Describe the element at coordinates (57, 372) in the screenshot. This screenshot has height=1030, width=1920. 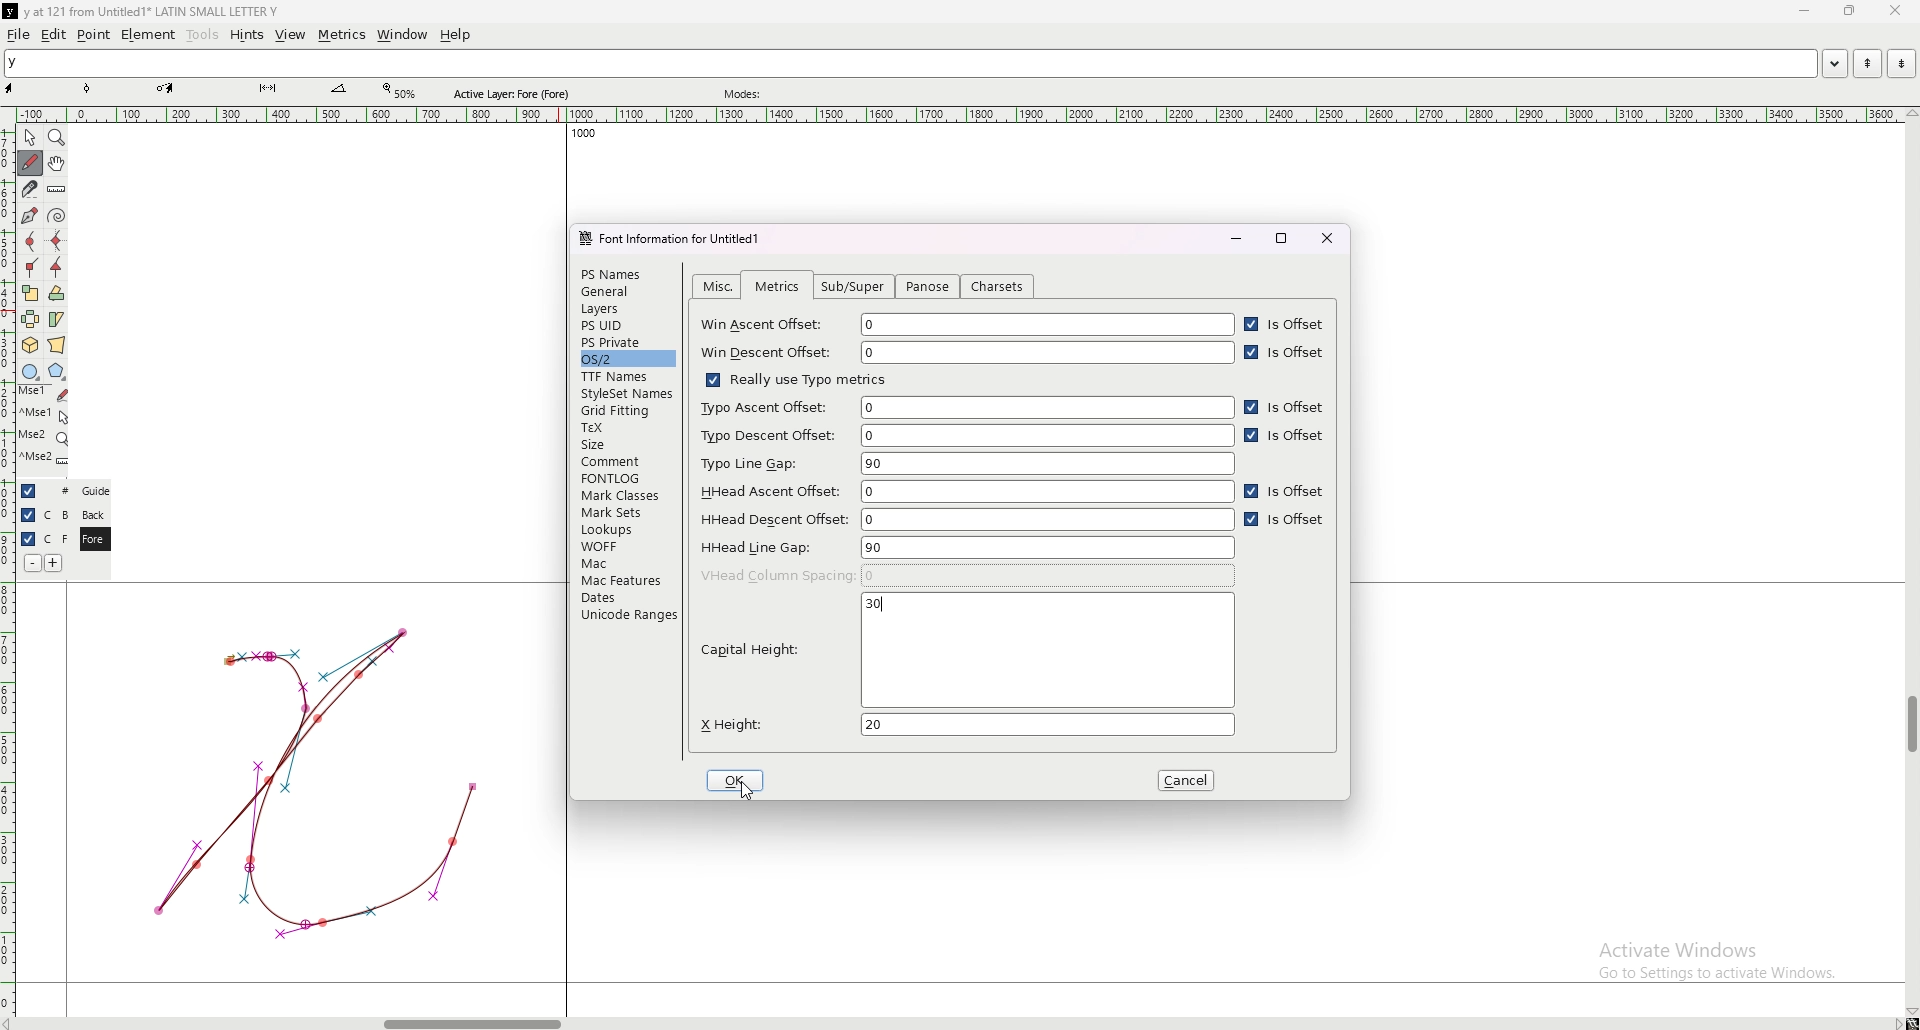
I see `polygon or star` at that location.